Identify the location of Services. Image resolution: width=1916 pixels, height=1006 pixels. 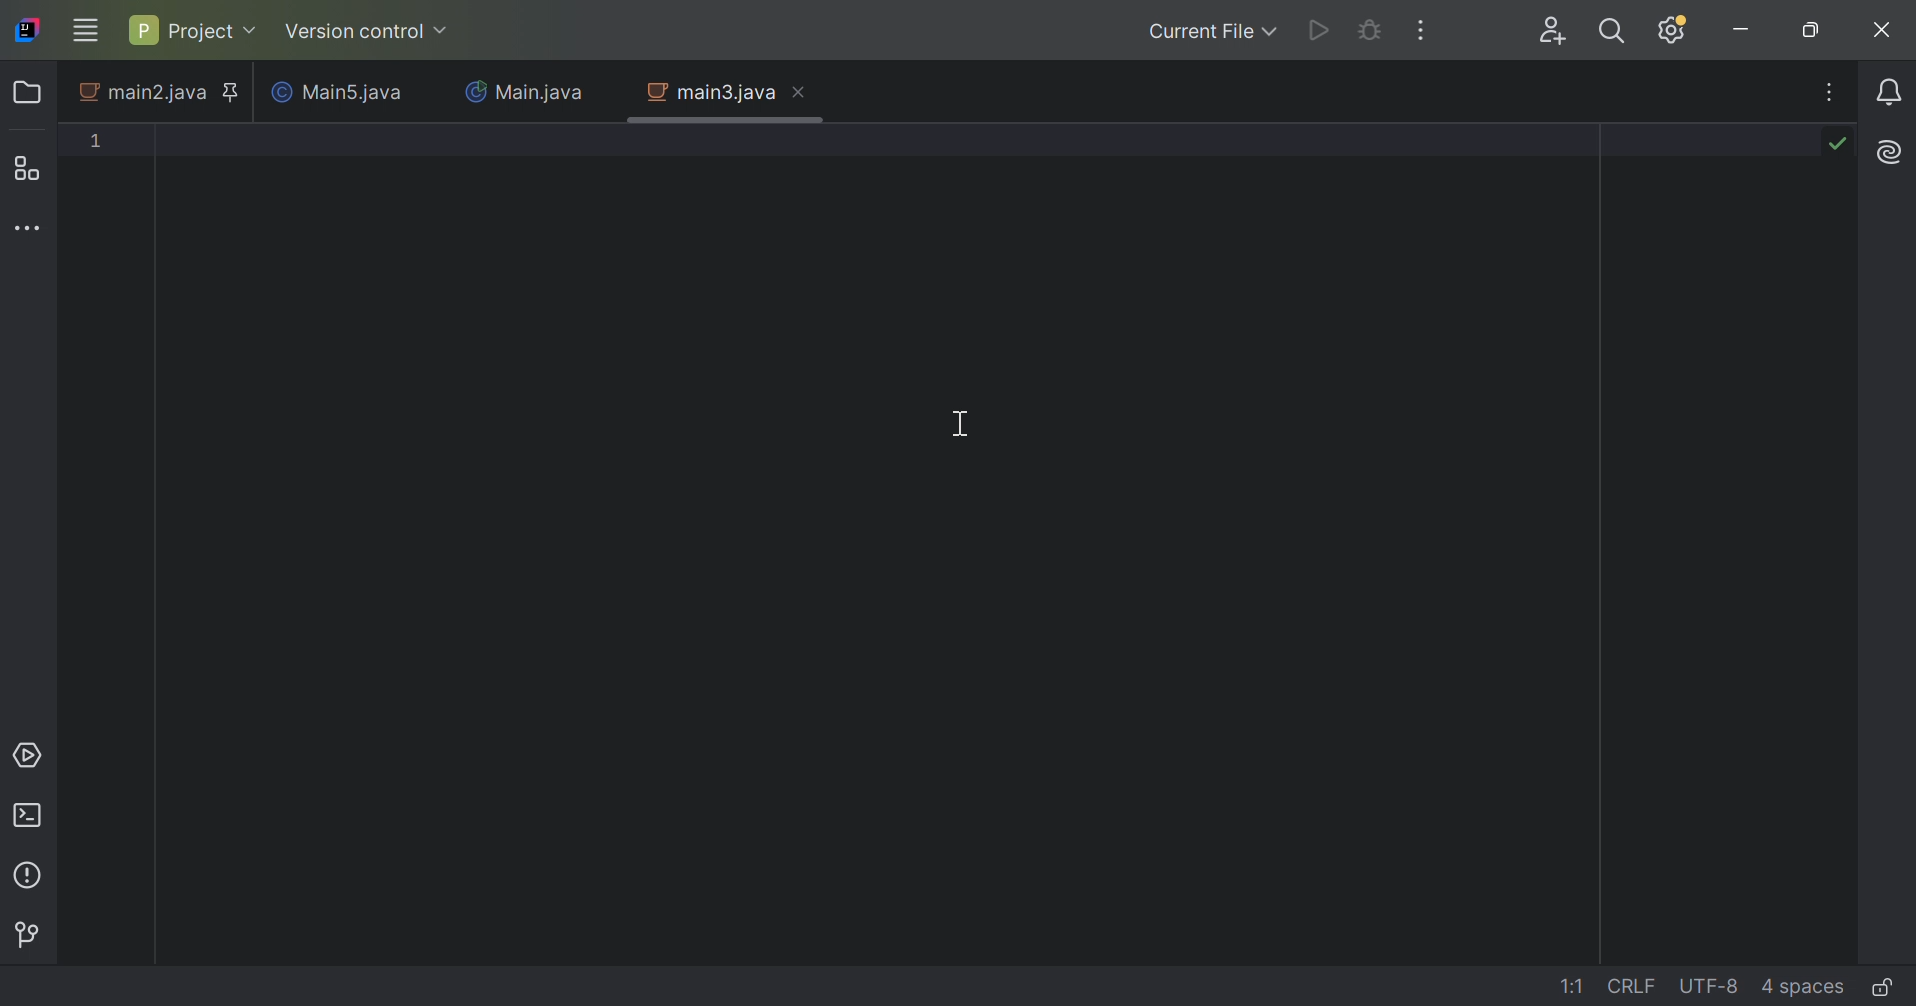
(29, 756).